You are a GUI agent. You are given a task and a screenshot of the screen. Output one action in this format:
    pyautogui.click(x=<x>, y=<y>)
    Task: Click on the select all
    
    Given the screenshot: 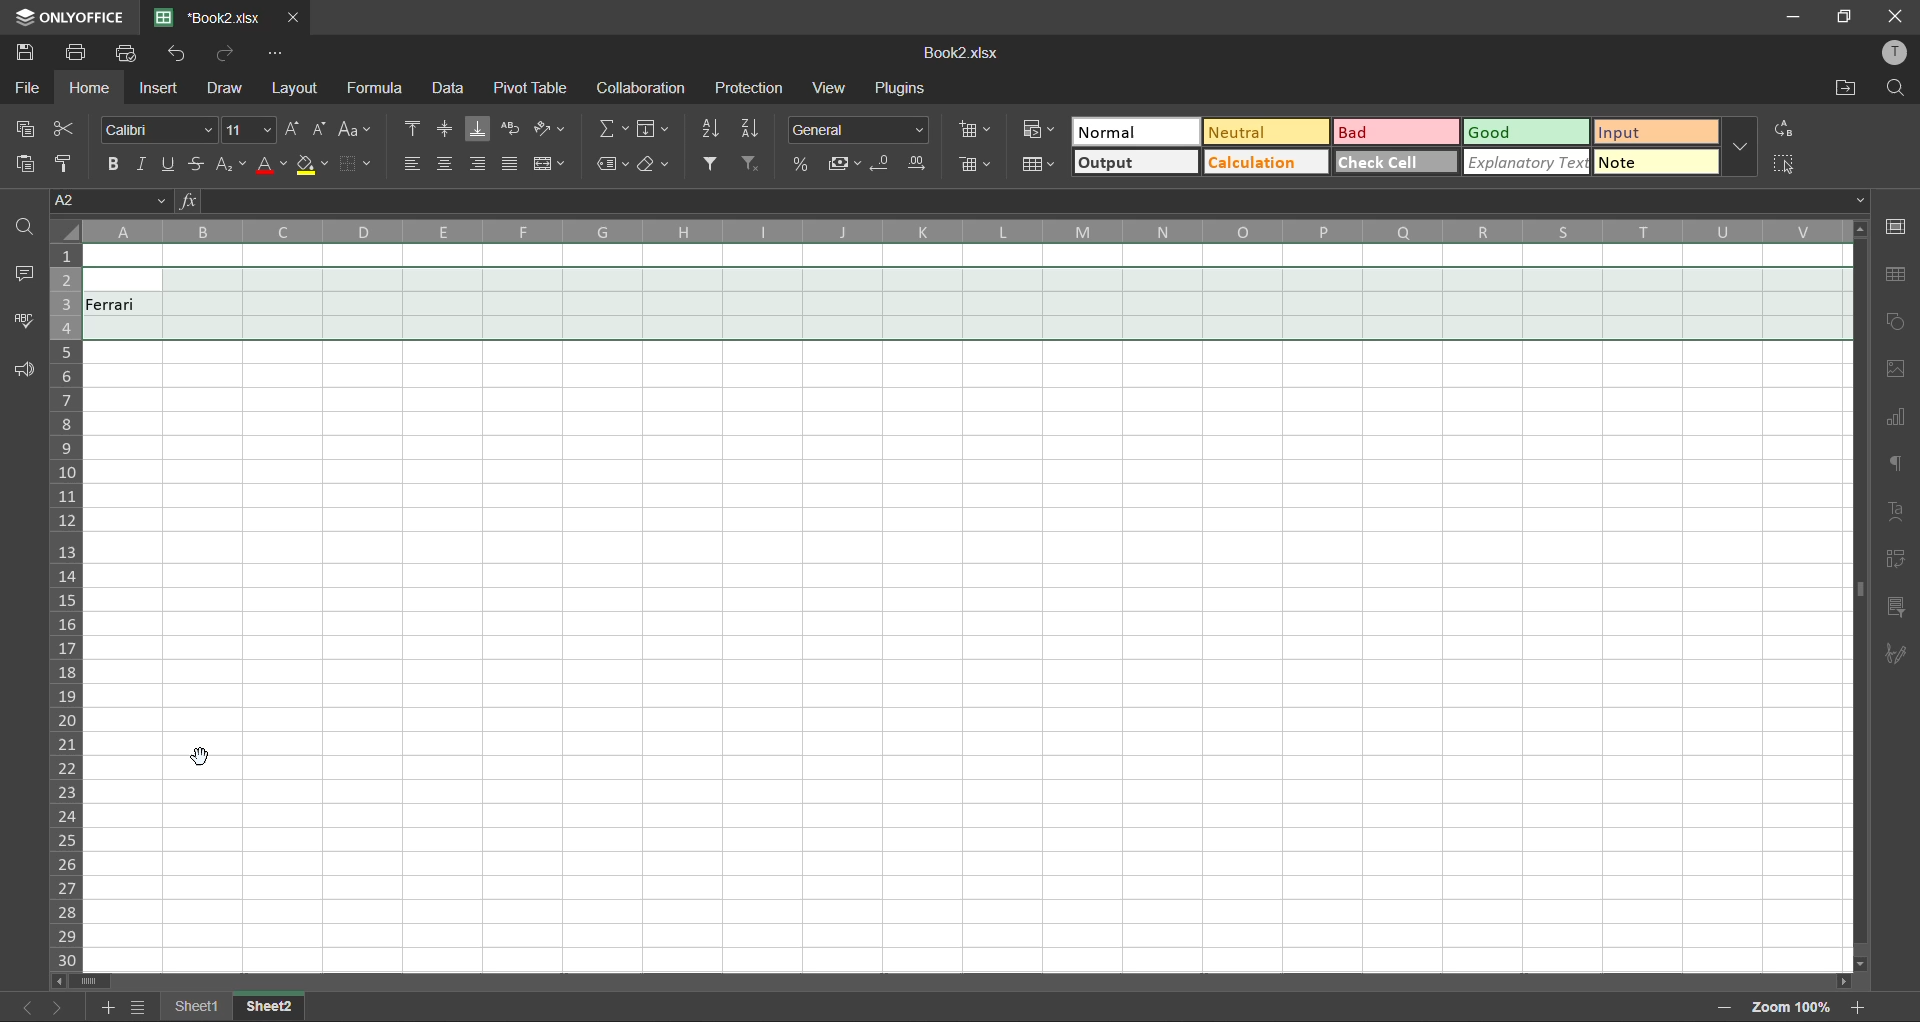 What is the action you would take?
    pyautogui.click(x=1784, y=163)
    